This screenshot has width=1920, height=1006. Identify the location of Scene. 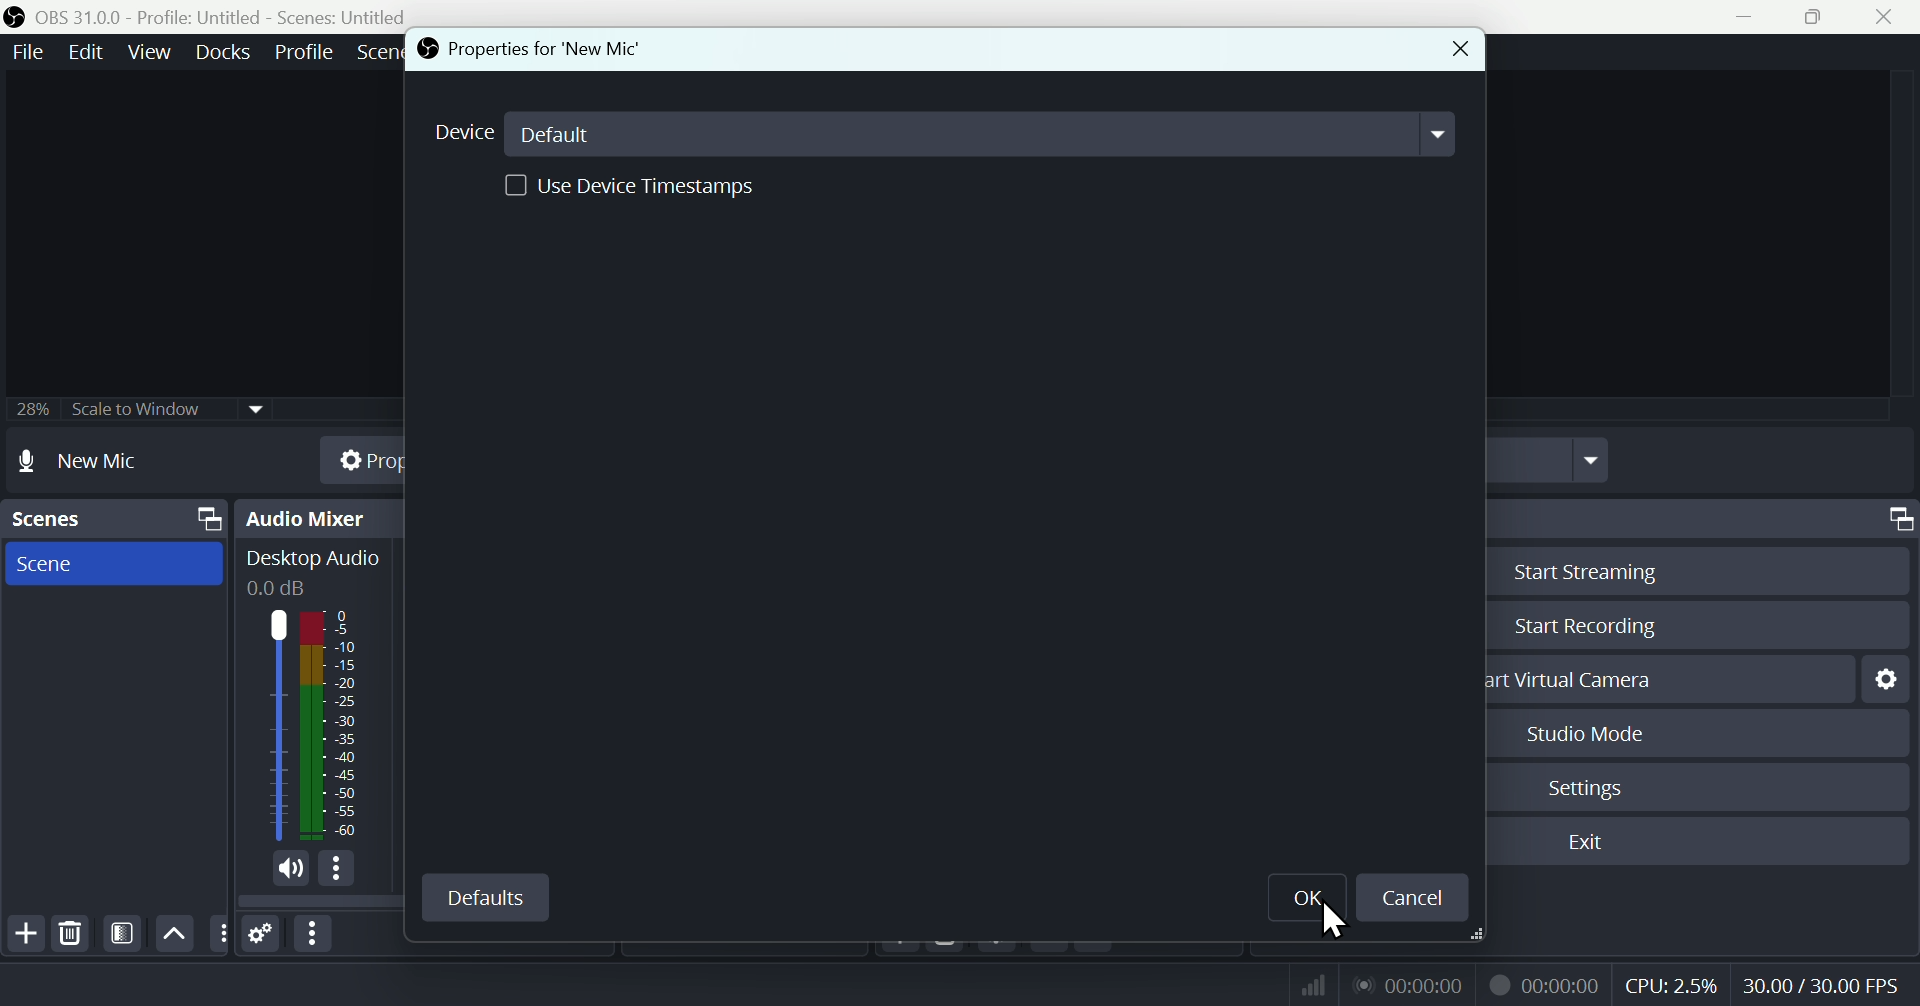
(109, 562).